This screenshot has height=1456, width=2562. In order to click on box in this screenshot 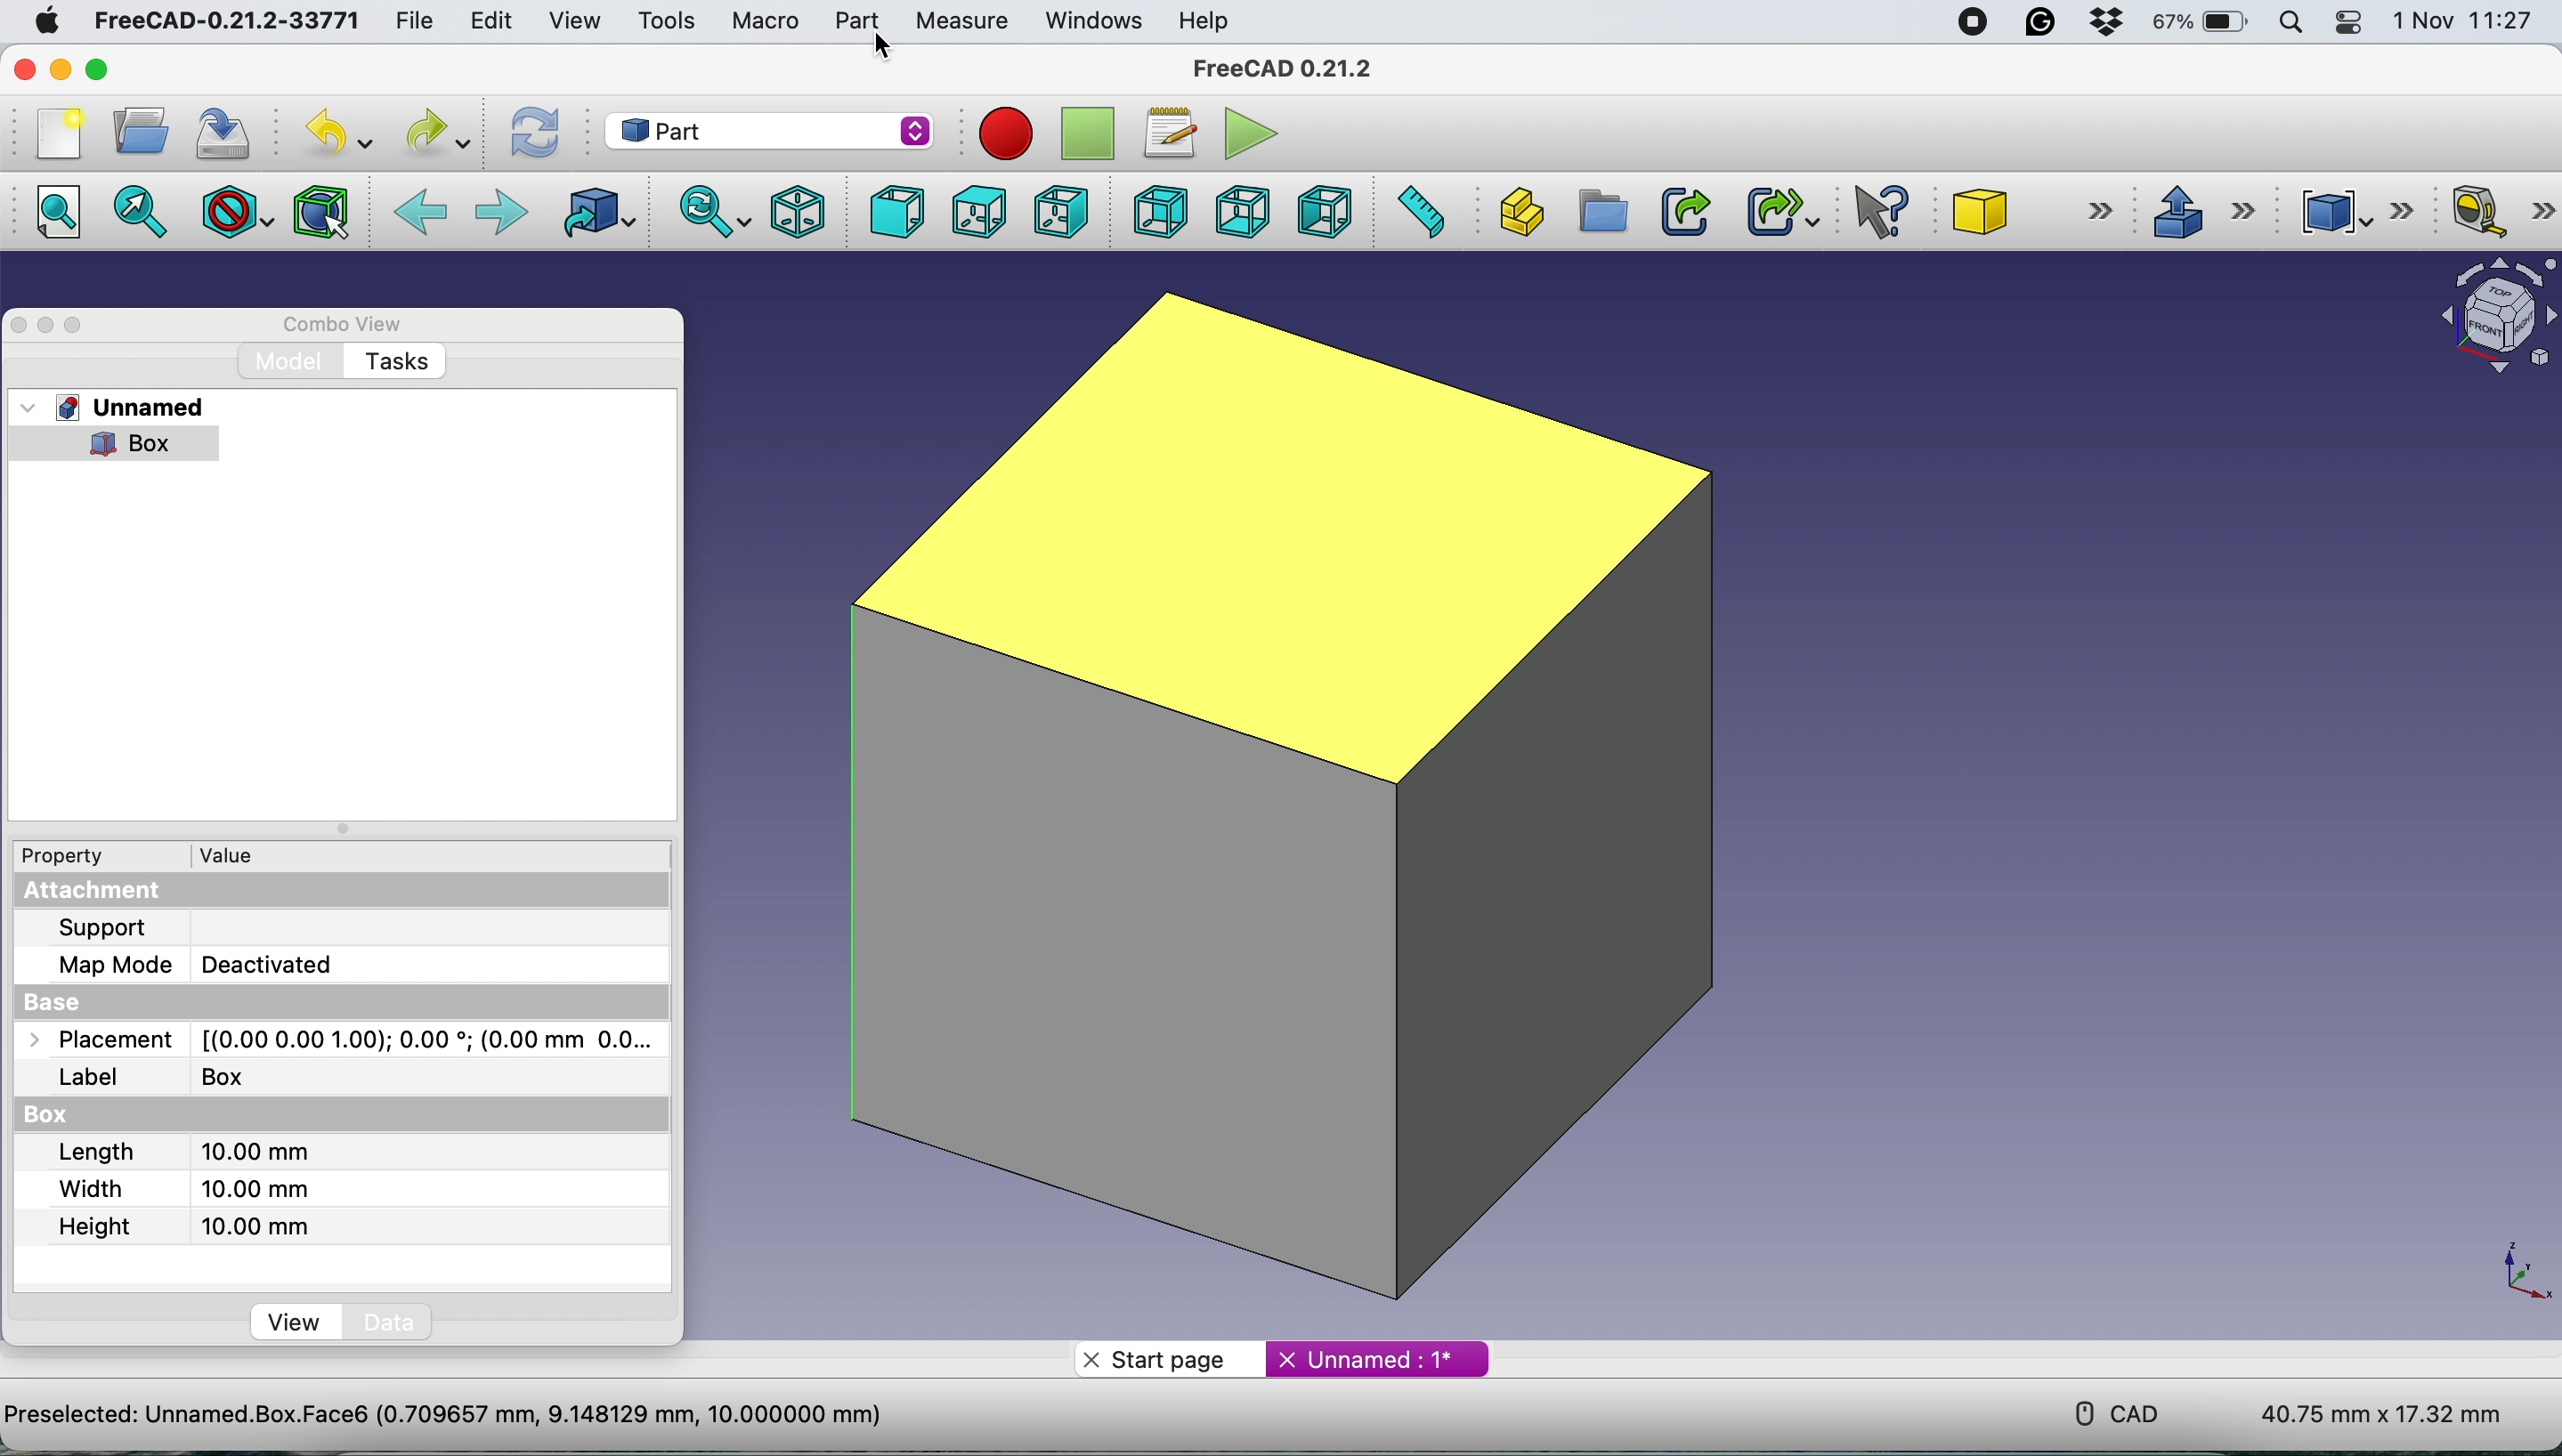, I will do `click(127, 441)`.